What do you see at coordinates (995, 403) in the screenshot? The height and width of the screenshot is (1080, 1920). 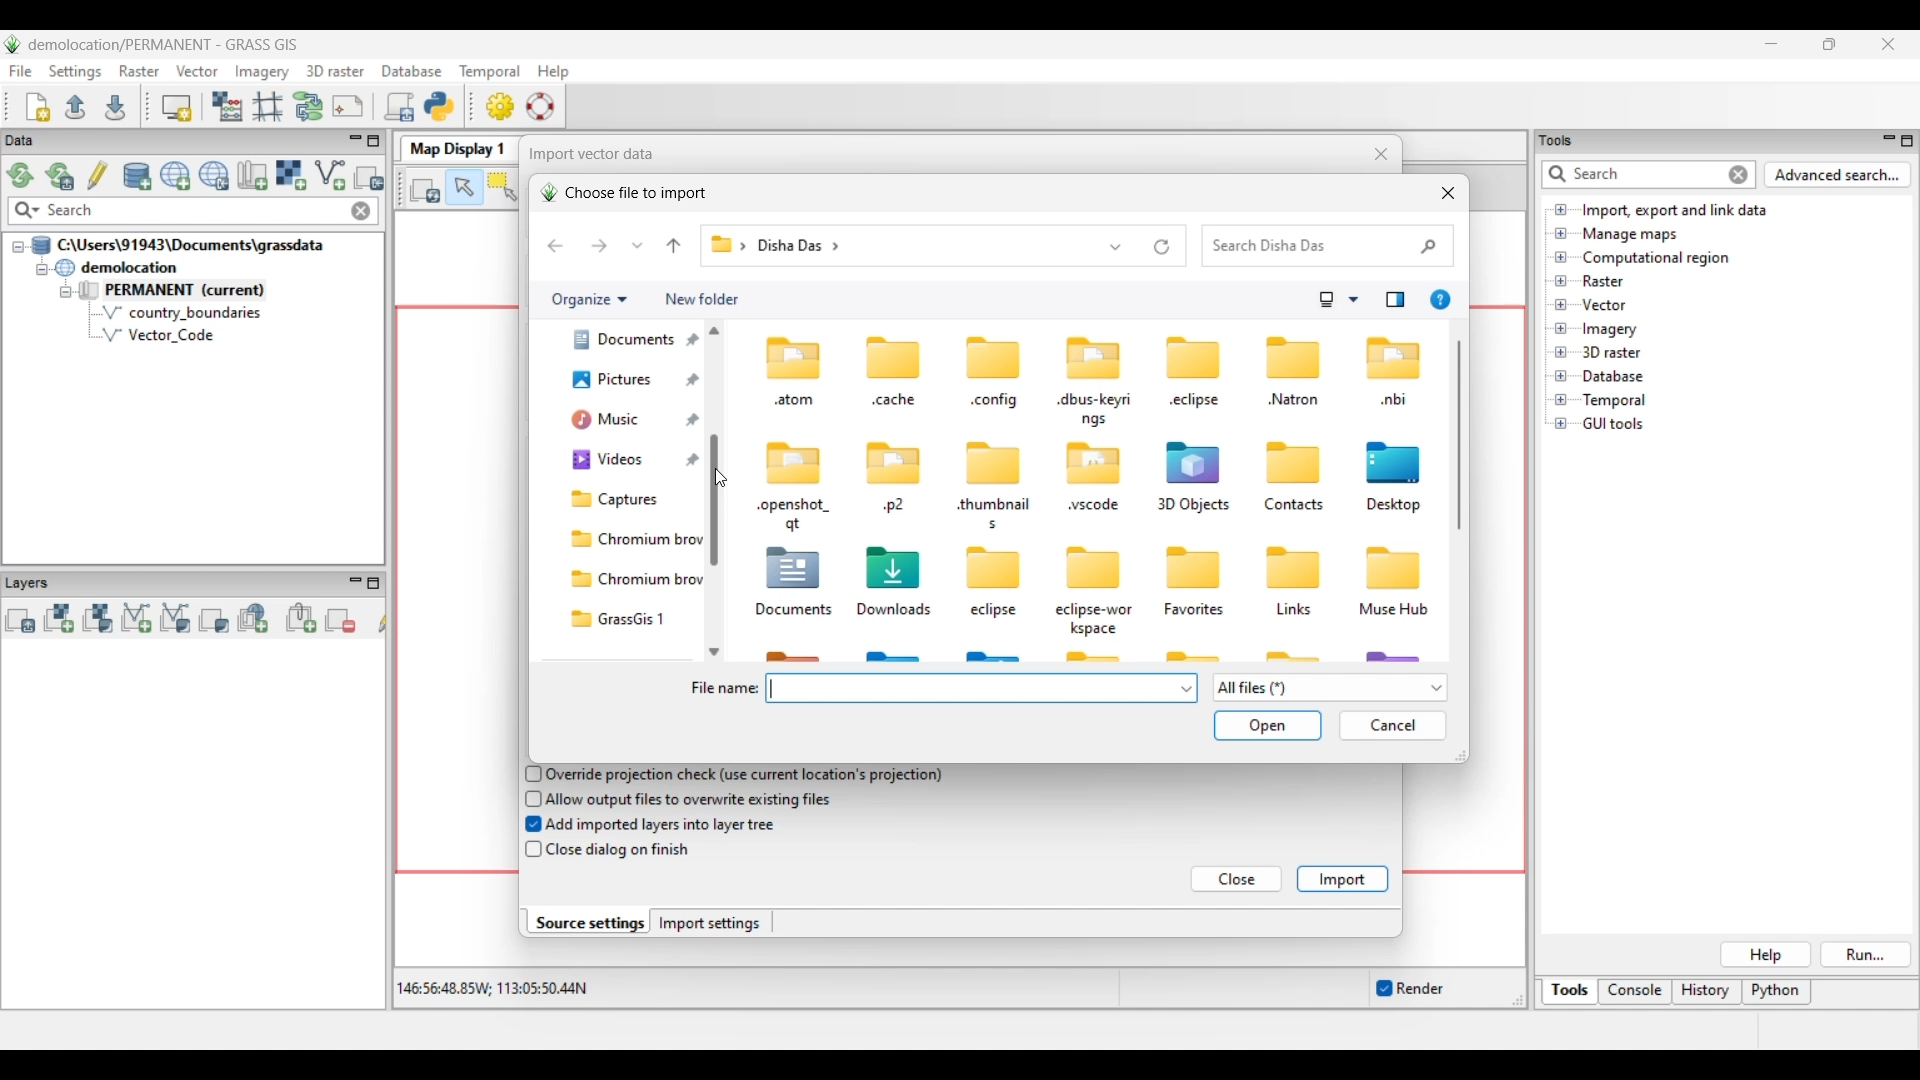 I see `«config` at bounding box center [995, 403].